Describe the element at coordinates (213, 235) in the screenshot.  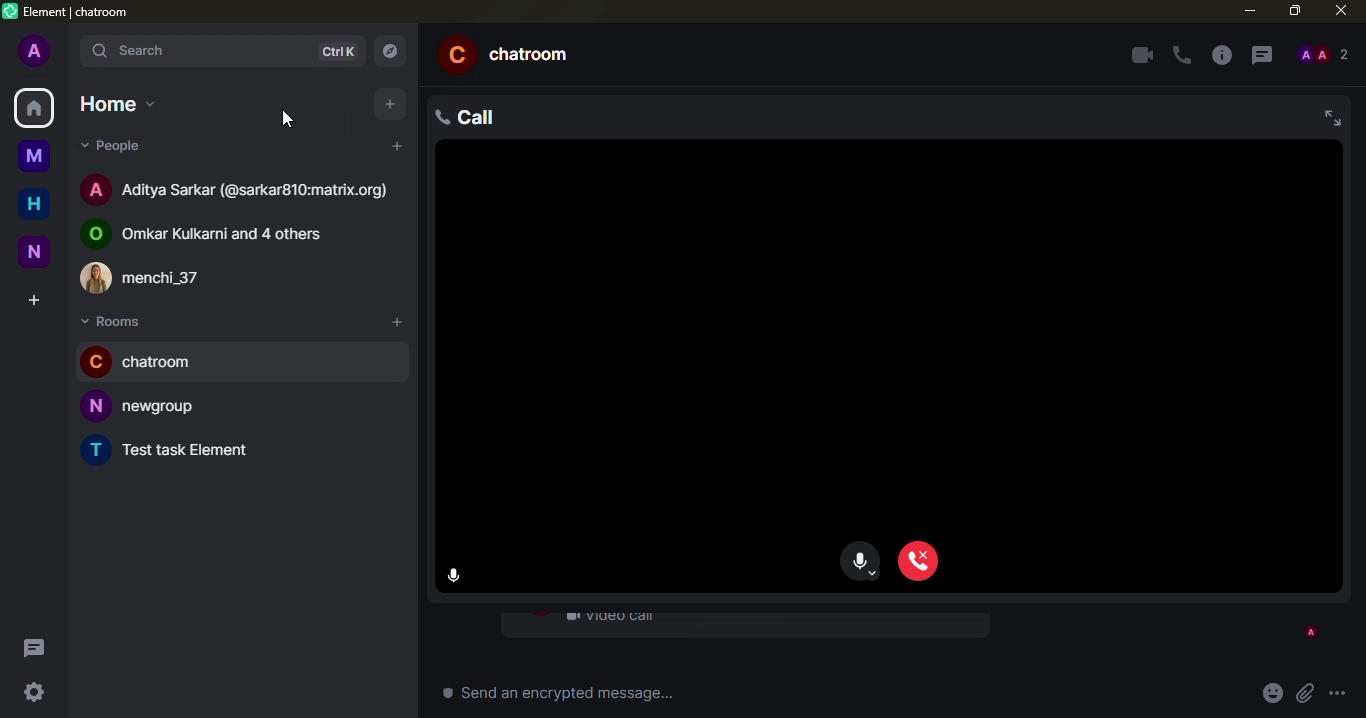
I see `© Omkar Kulkarni and 4 others` at that location.